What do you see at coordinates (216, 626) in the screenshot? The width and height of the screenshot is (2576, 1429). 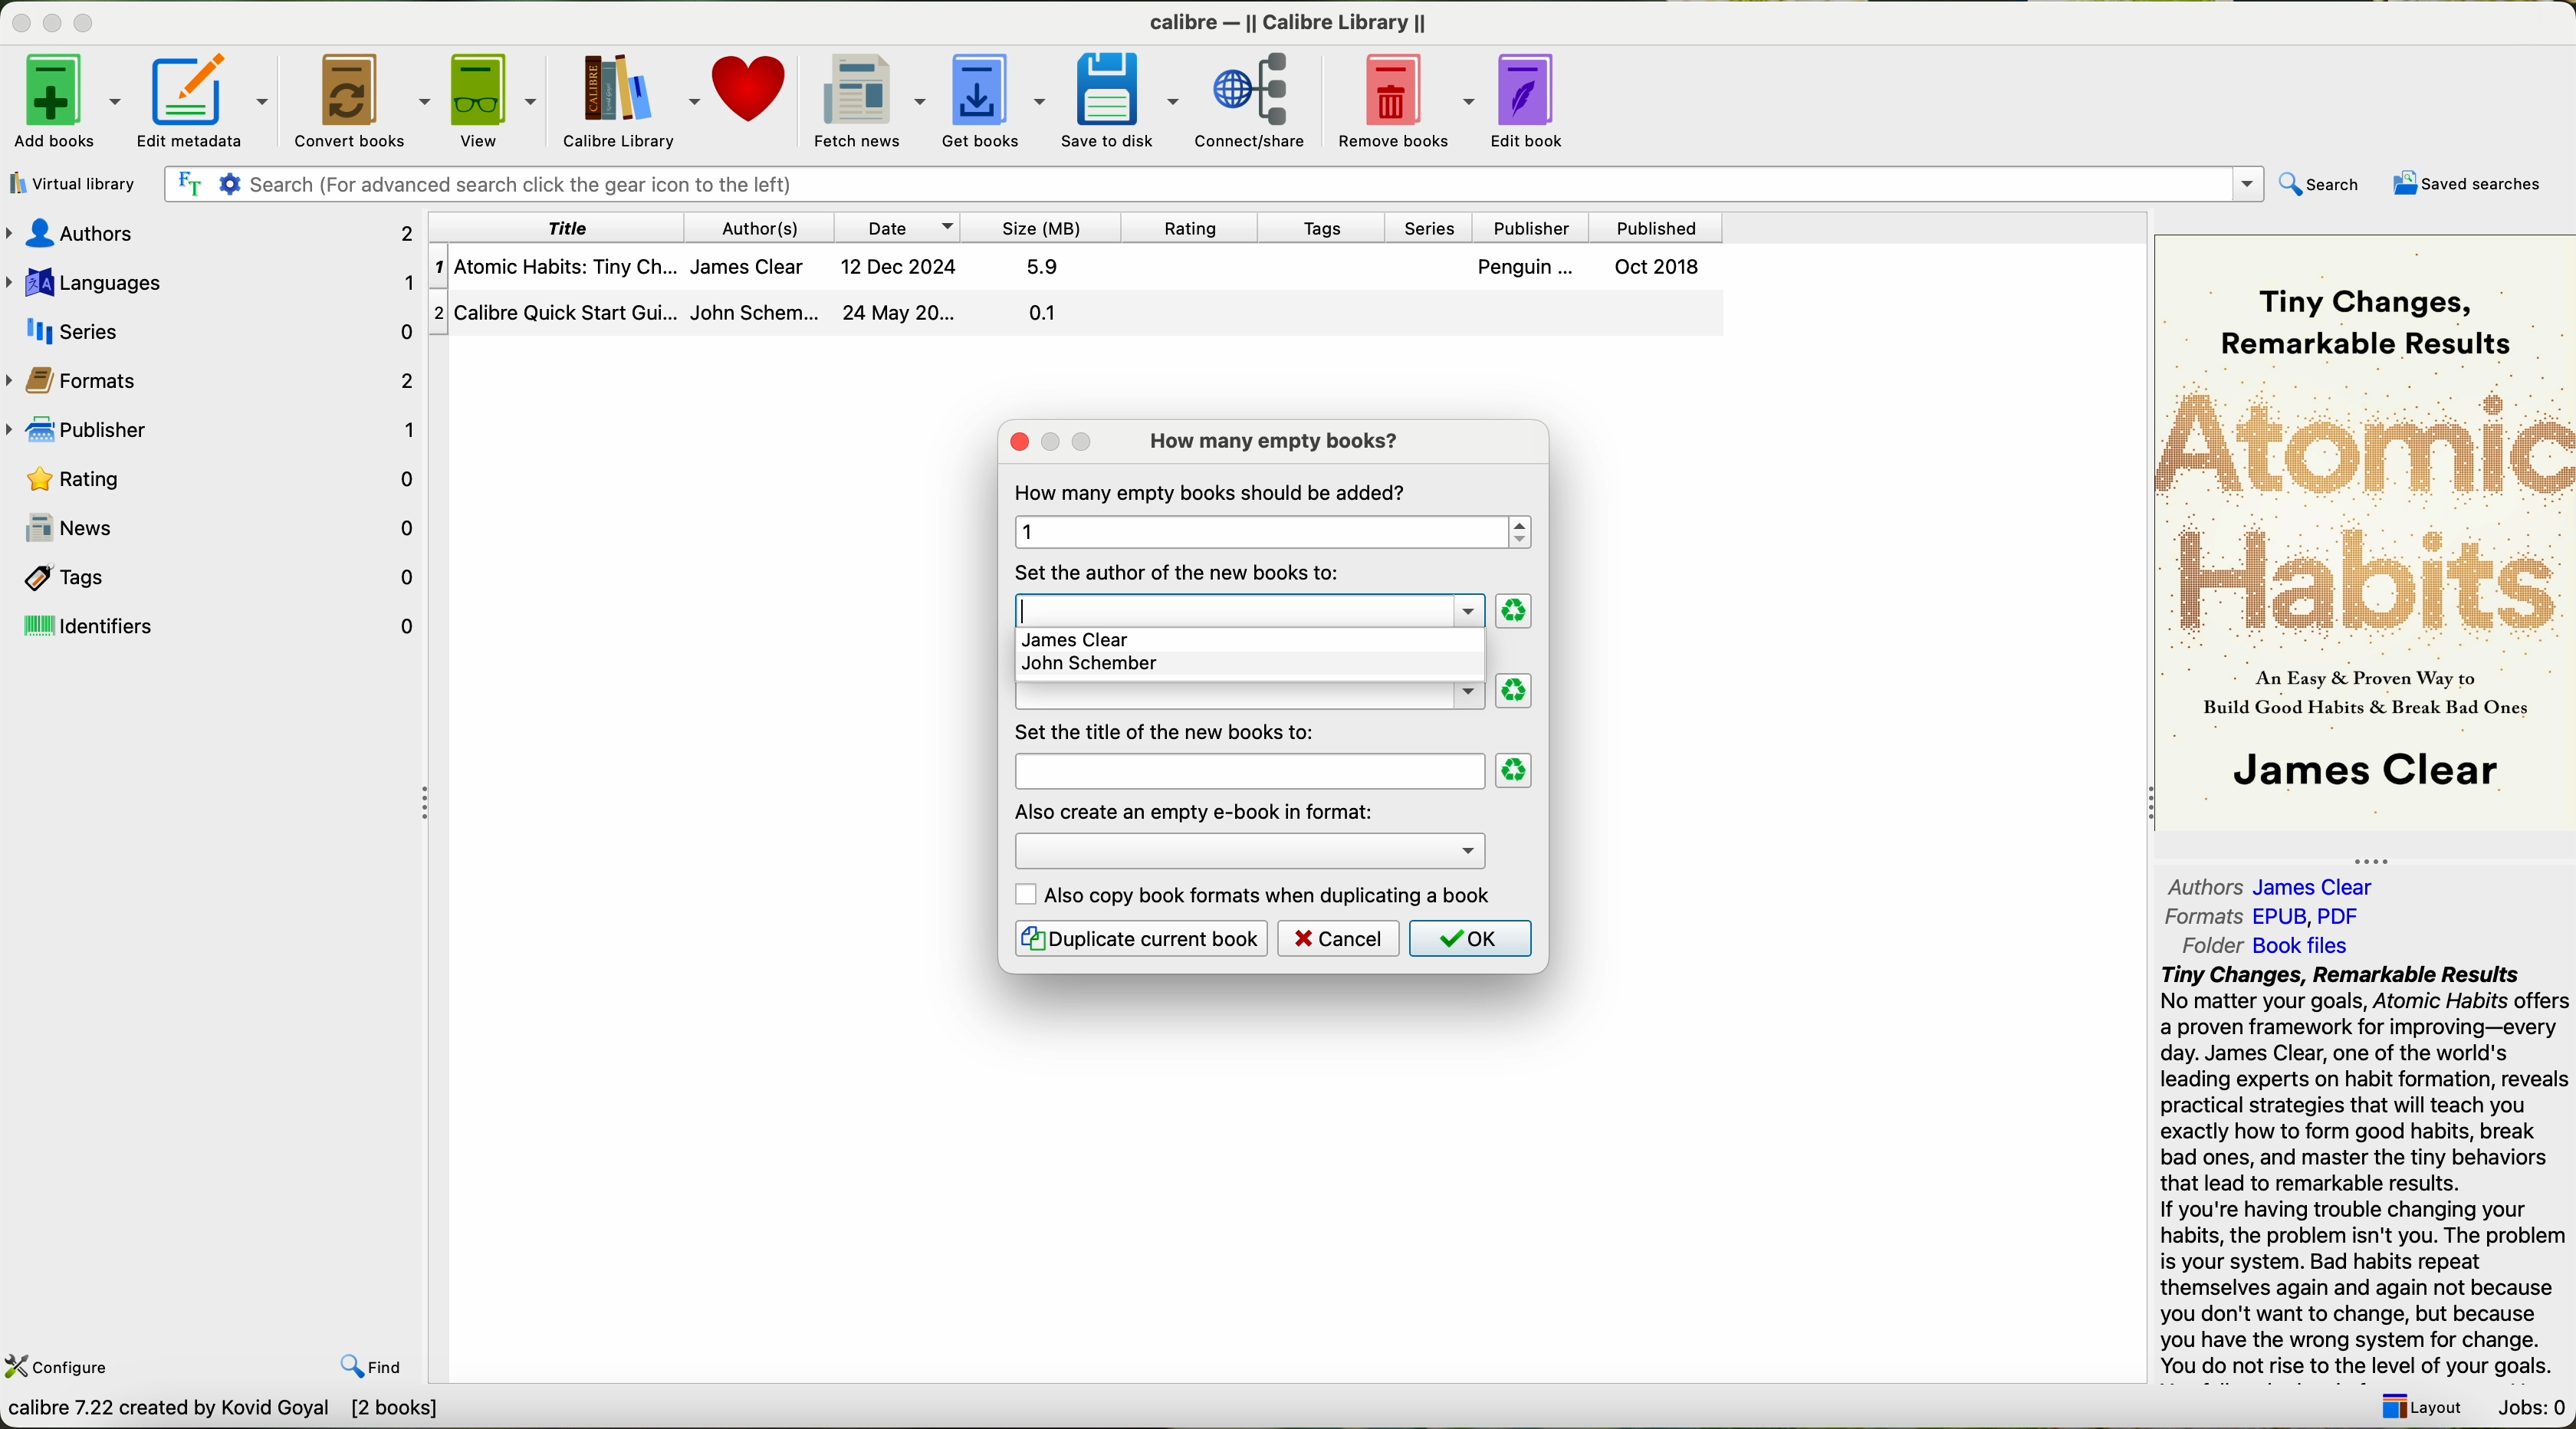 I see `identifiers` at bounding box center [216, 626].